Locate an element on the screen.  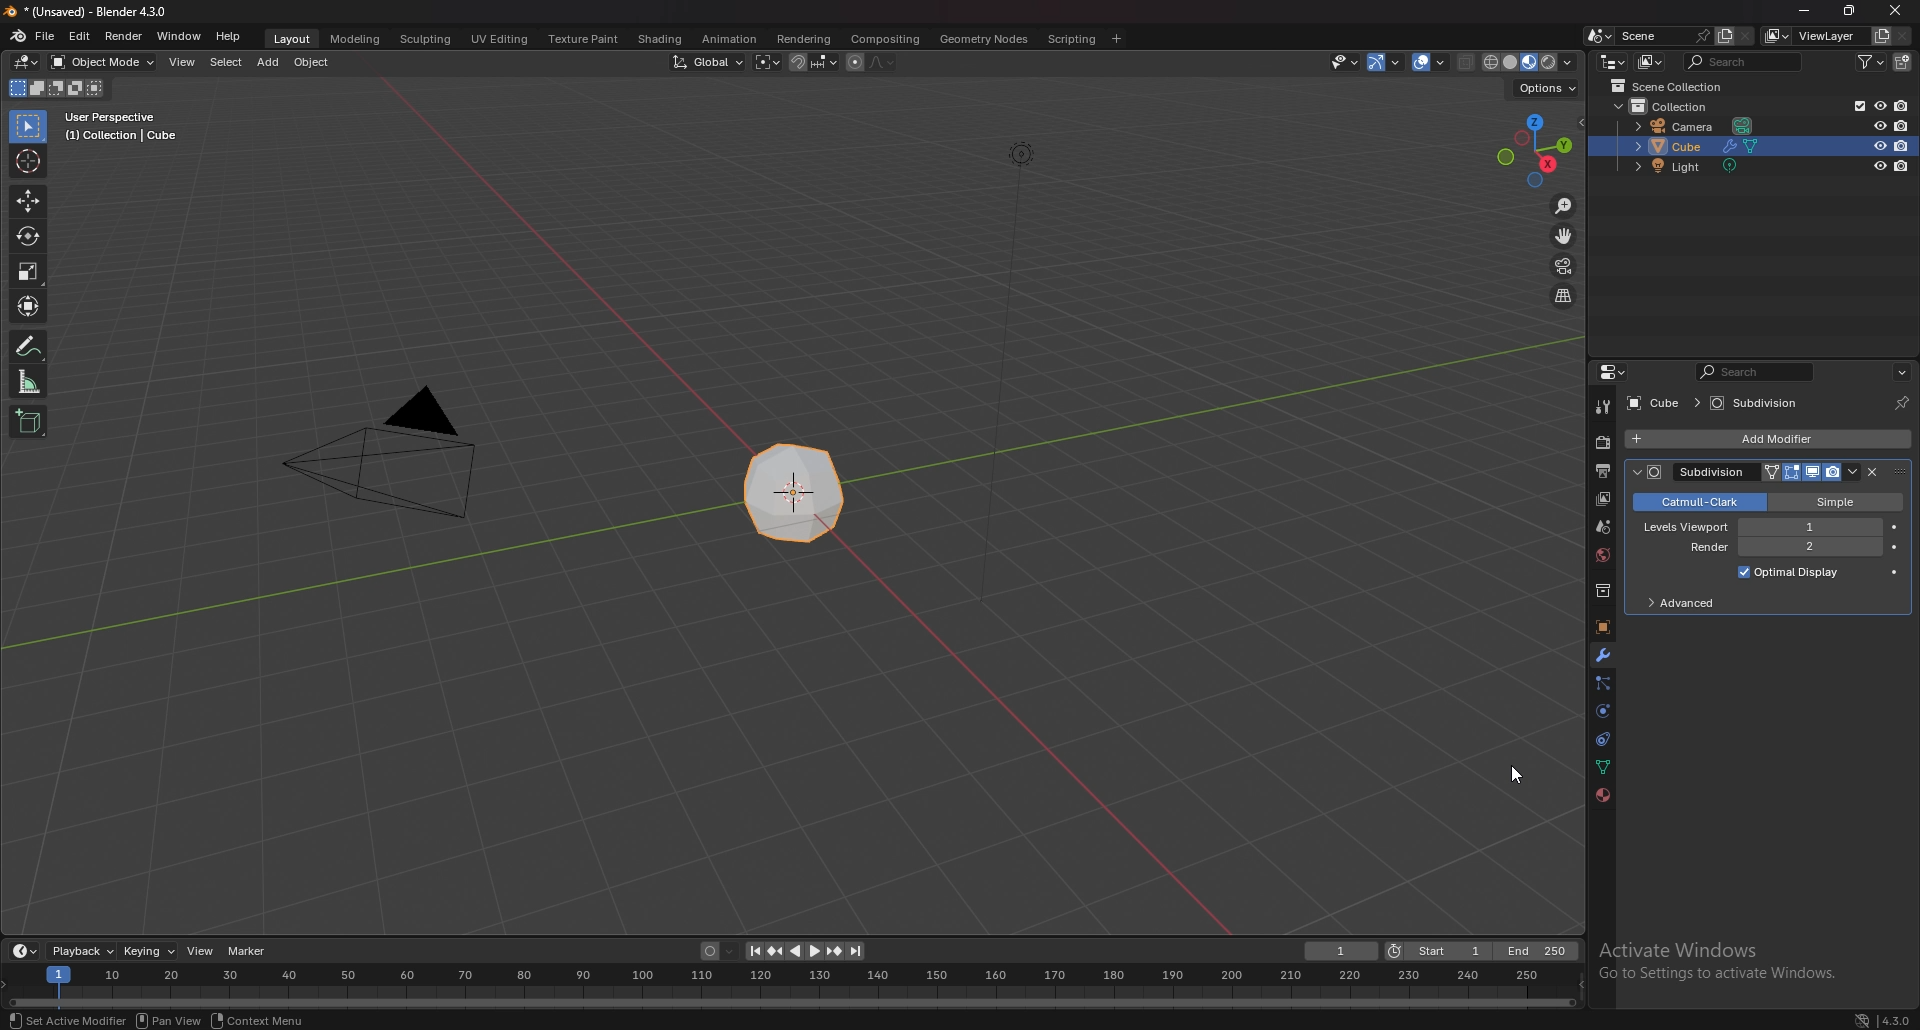
scene collection is located at coordinates (1675, 86).